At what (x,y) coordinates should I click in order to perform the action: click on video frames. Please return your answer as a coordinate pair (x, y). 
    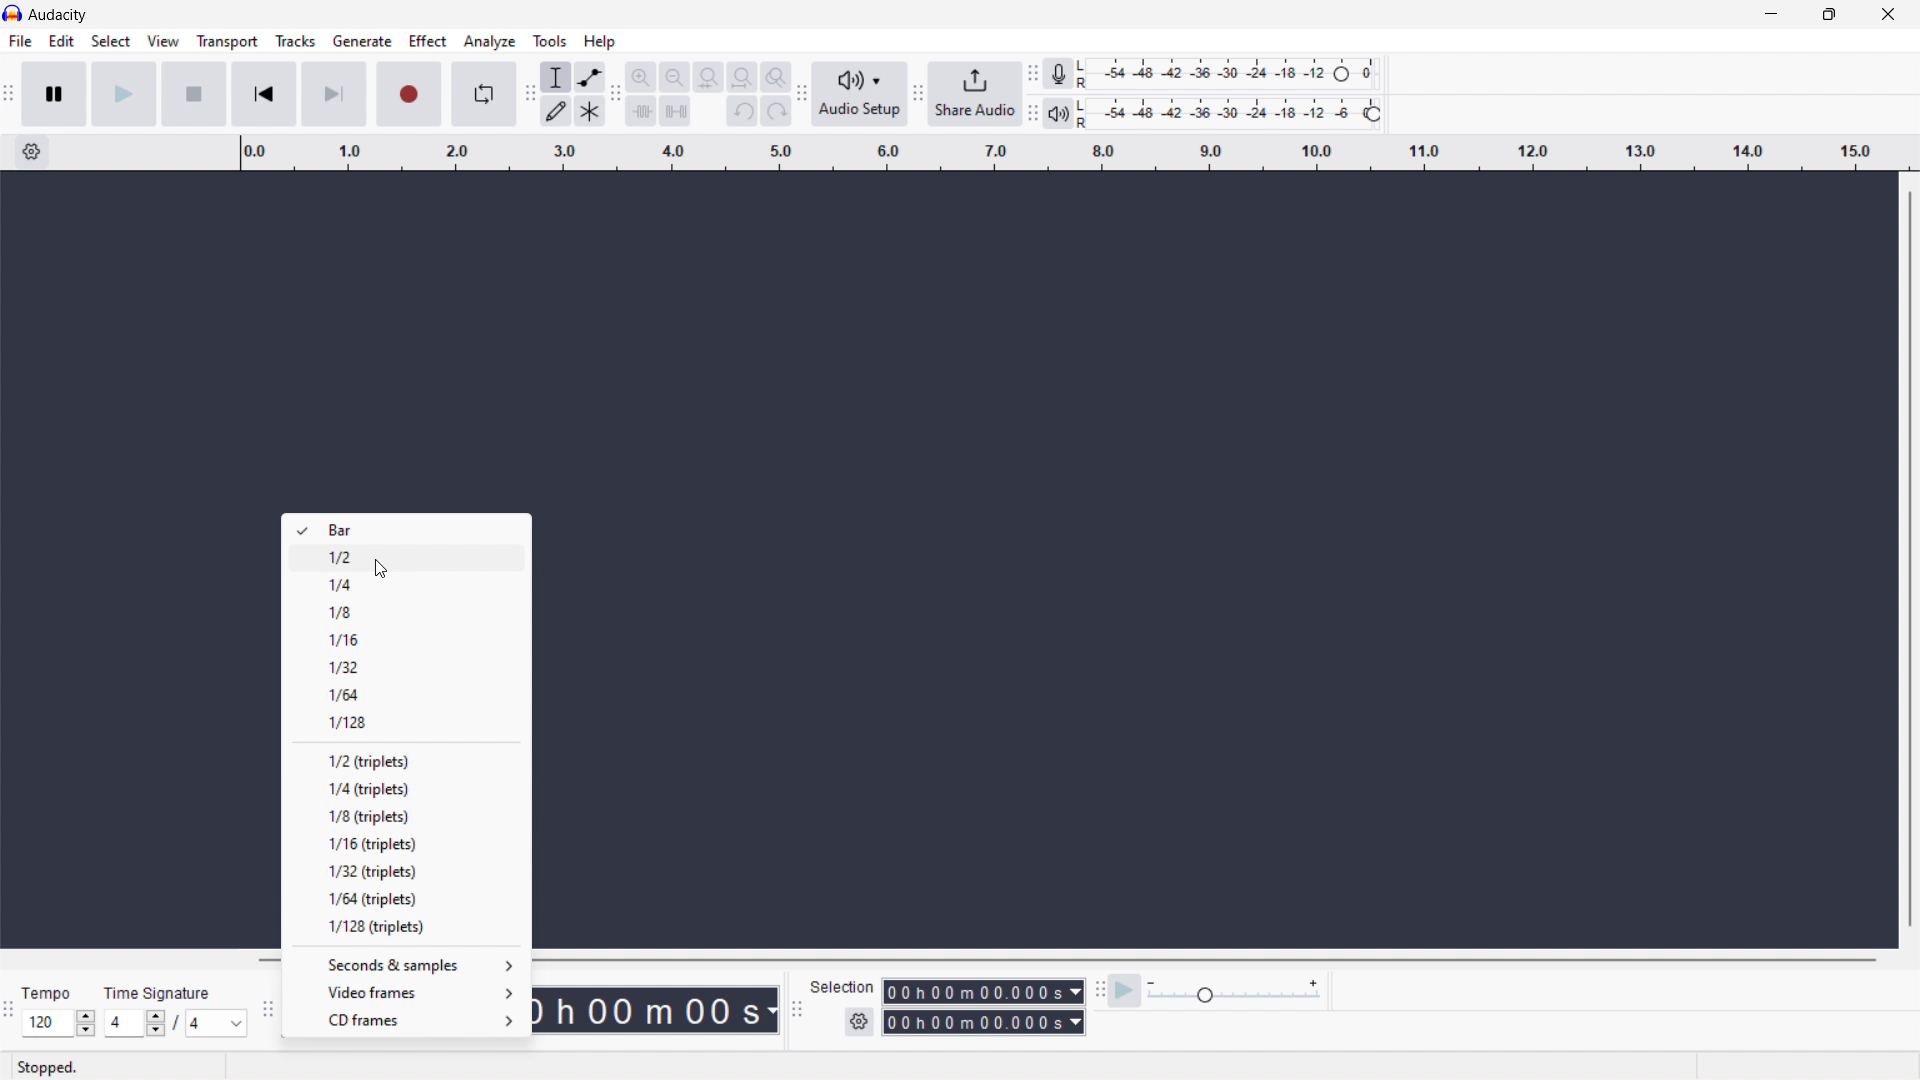
    Looking at the image, I should click on (403, 991).